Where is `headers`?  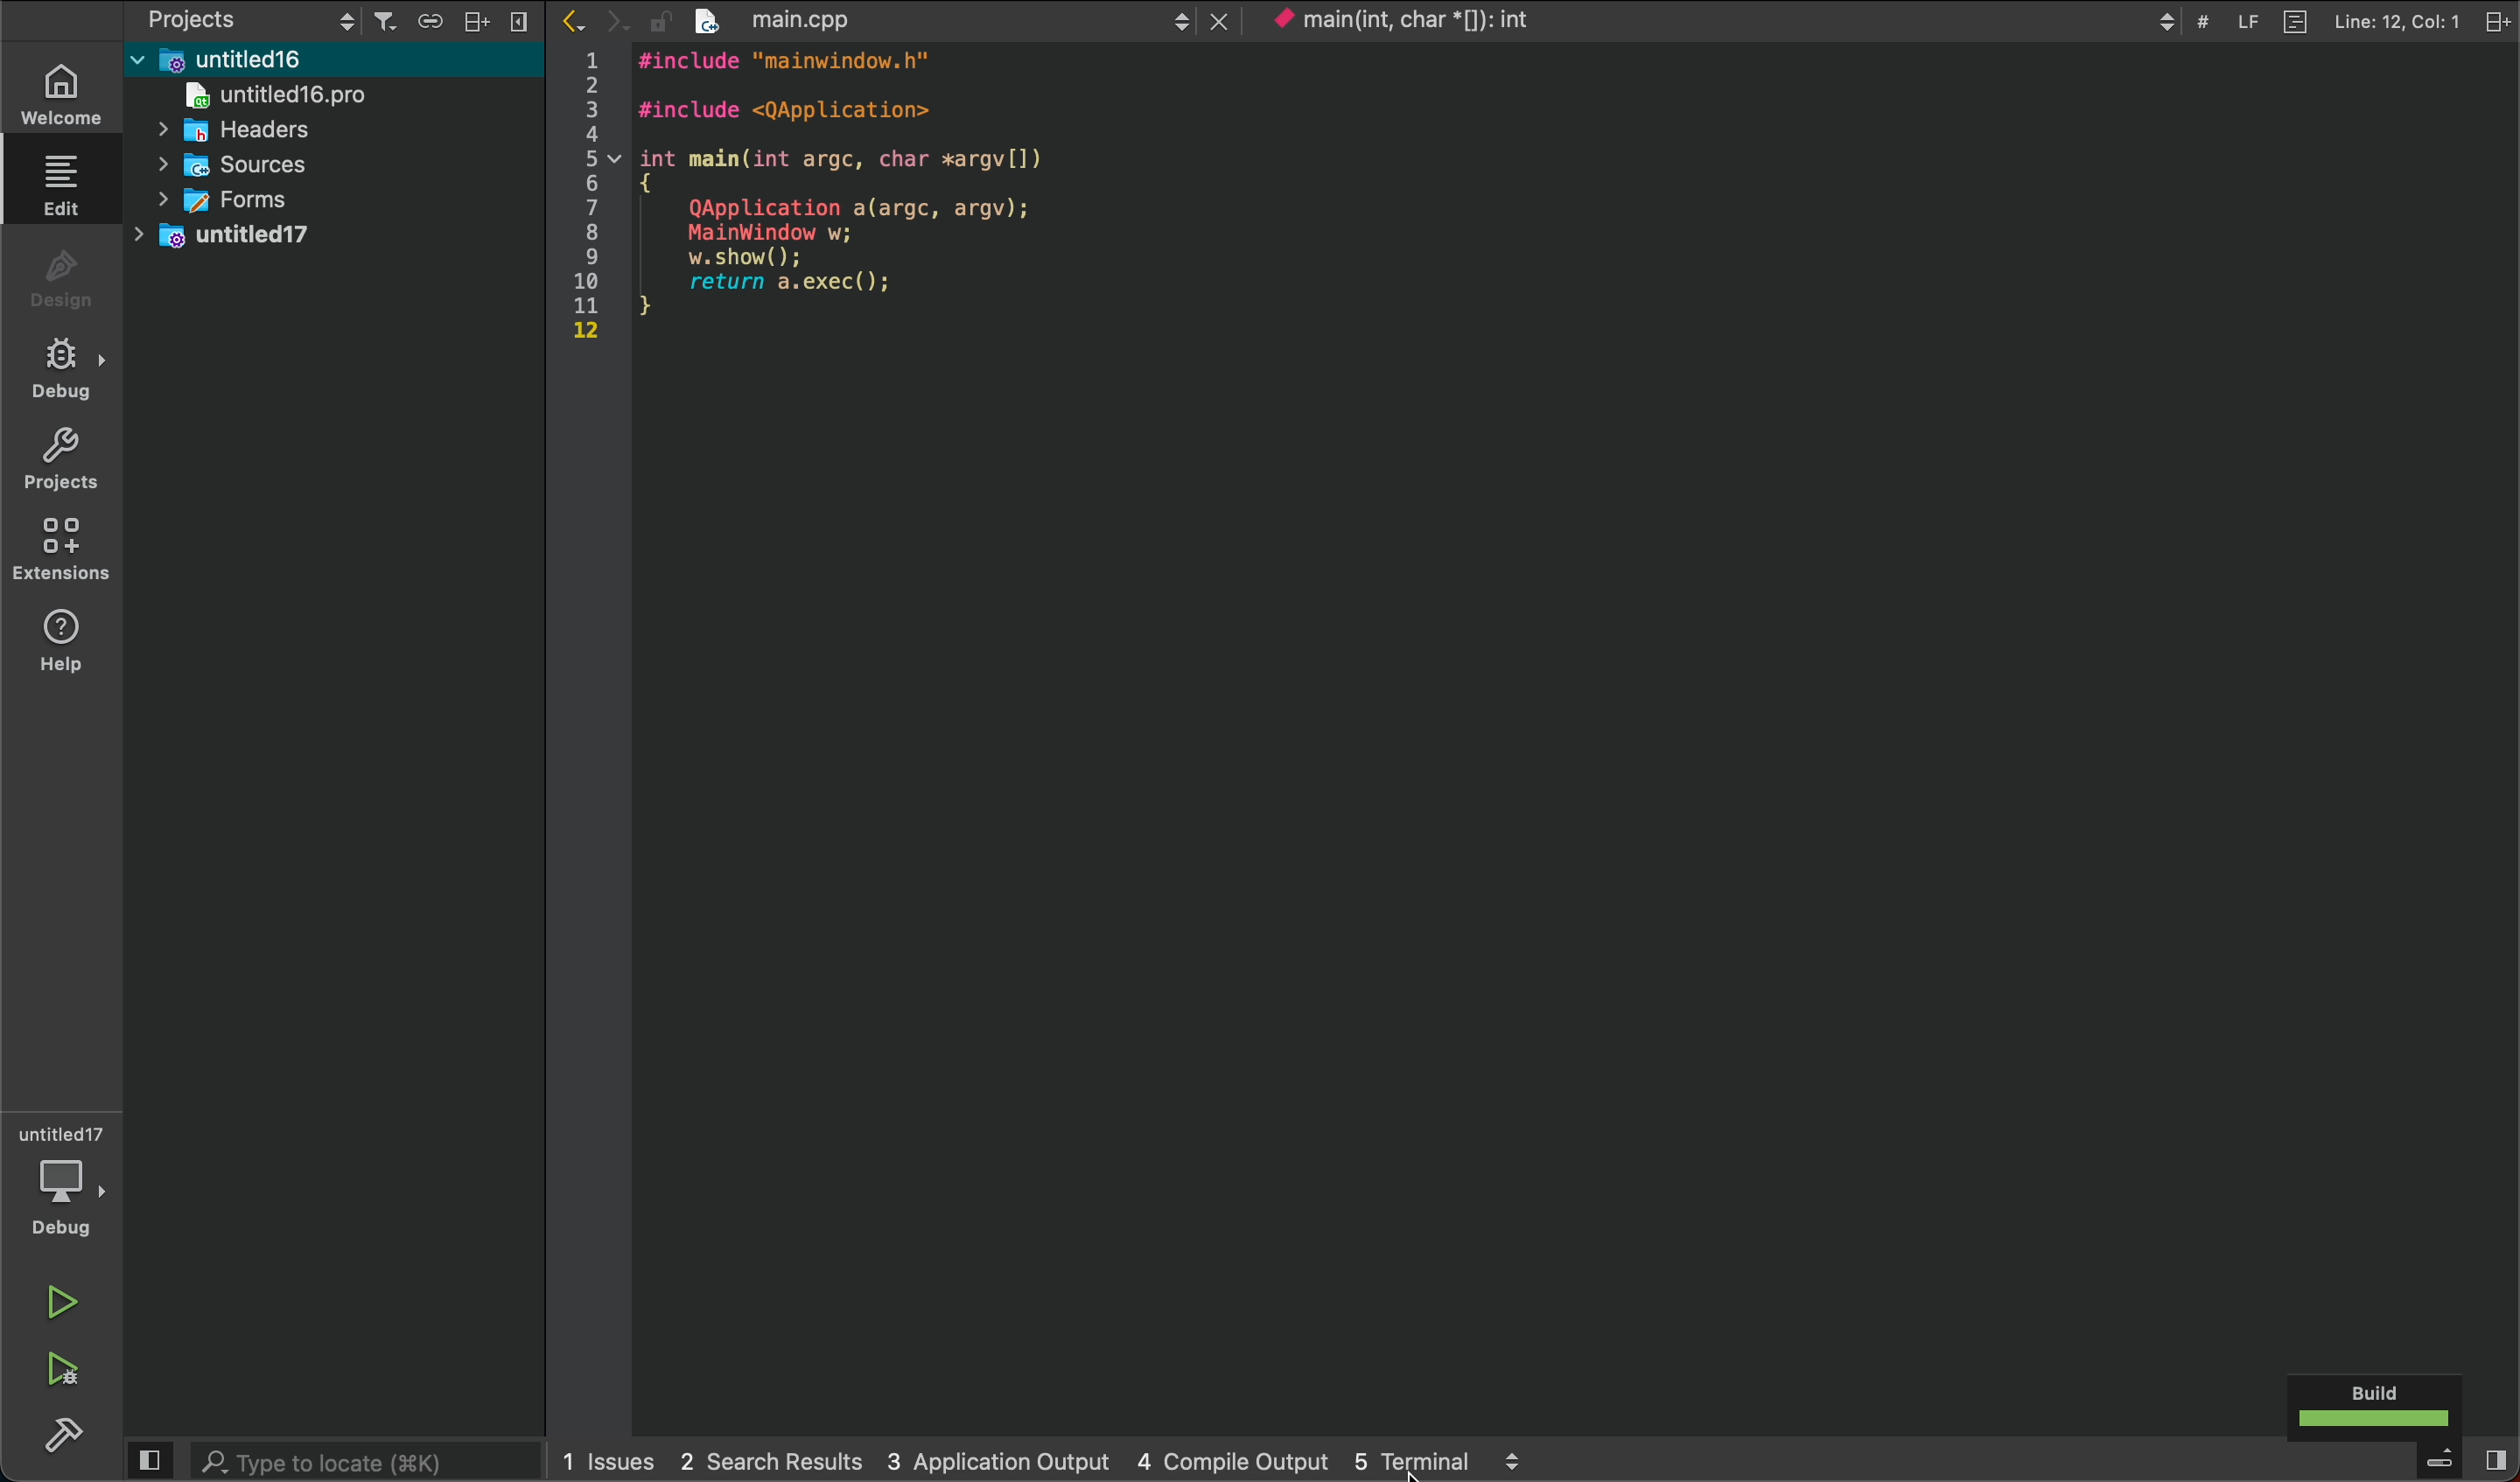
headers is located at coordinates (253, 130).